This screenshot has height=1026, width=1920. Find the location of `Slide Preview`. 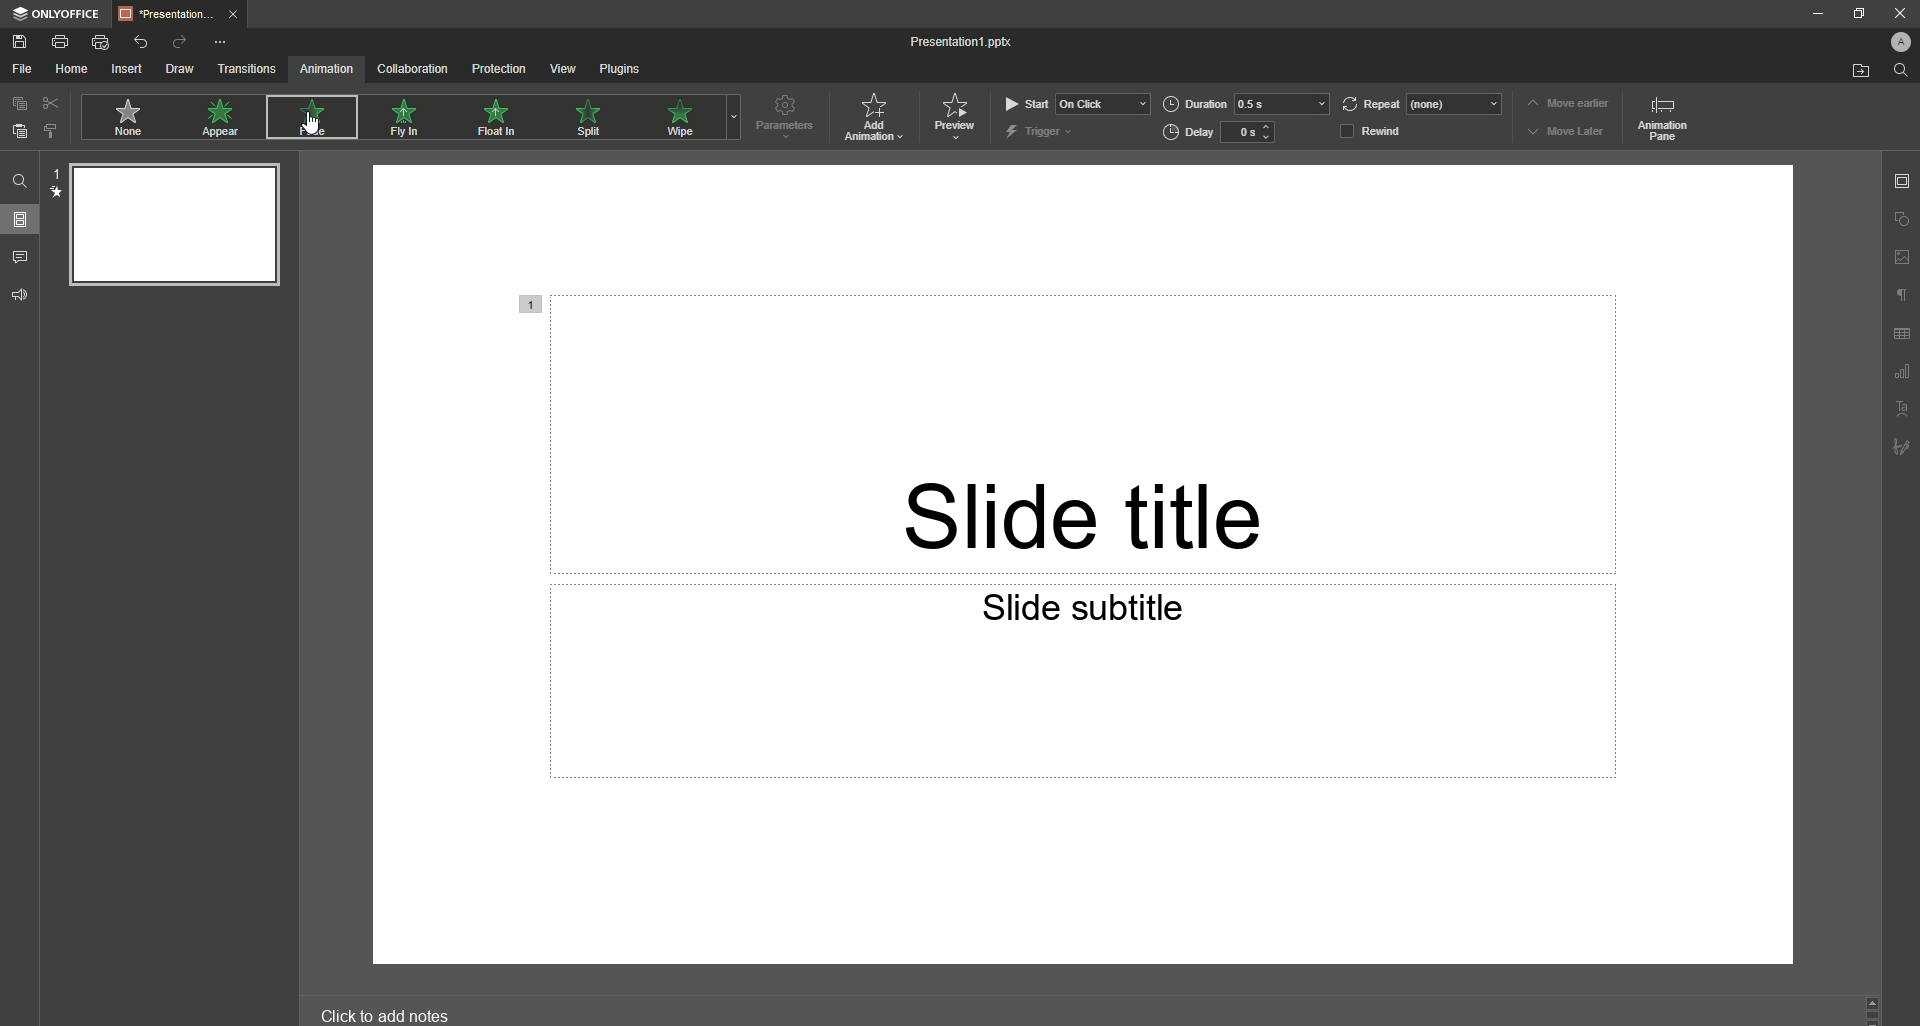

Slide Preview is located at coordinates (169, 231).